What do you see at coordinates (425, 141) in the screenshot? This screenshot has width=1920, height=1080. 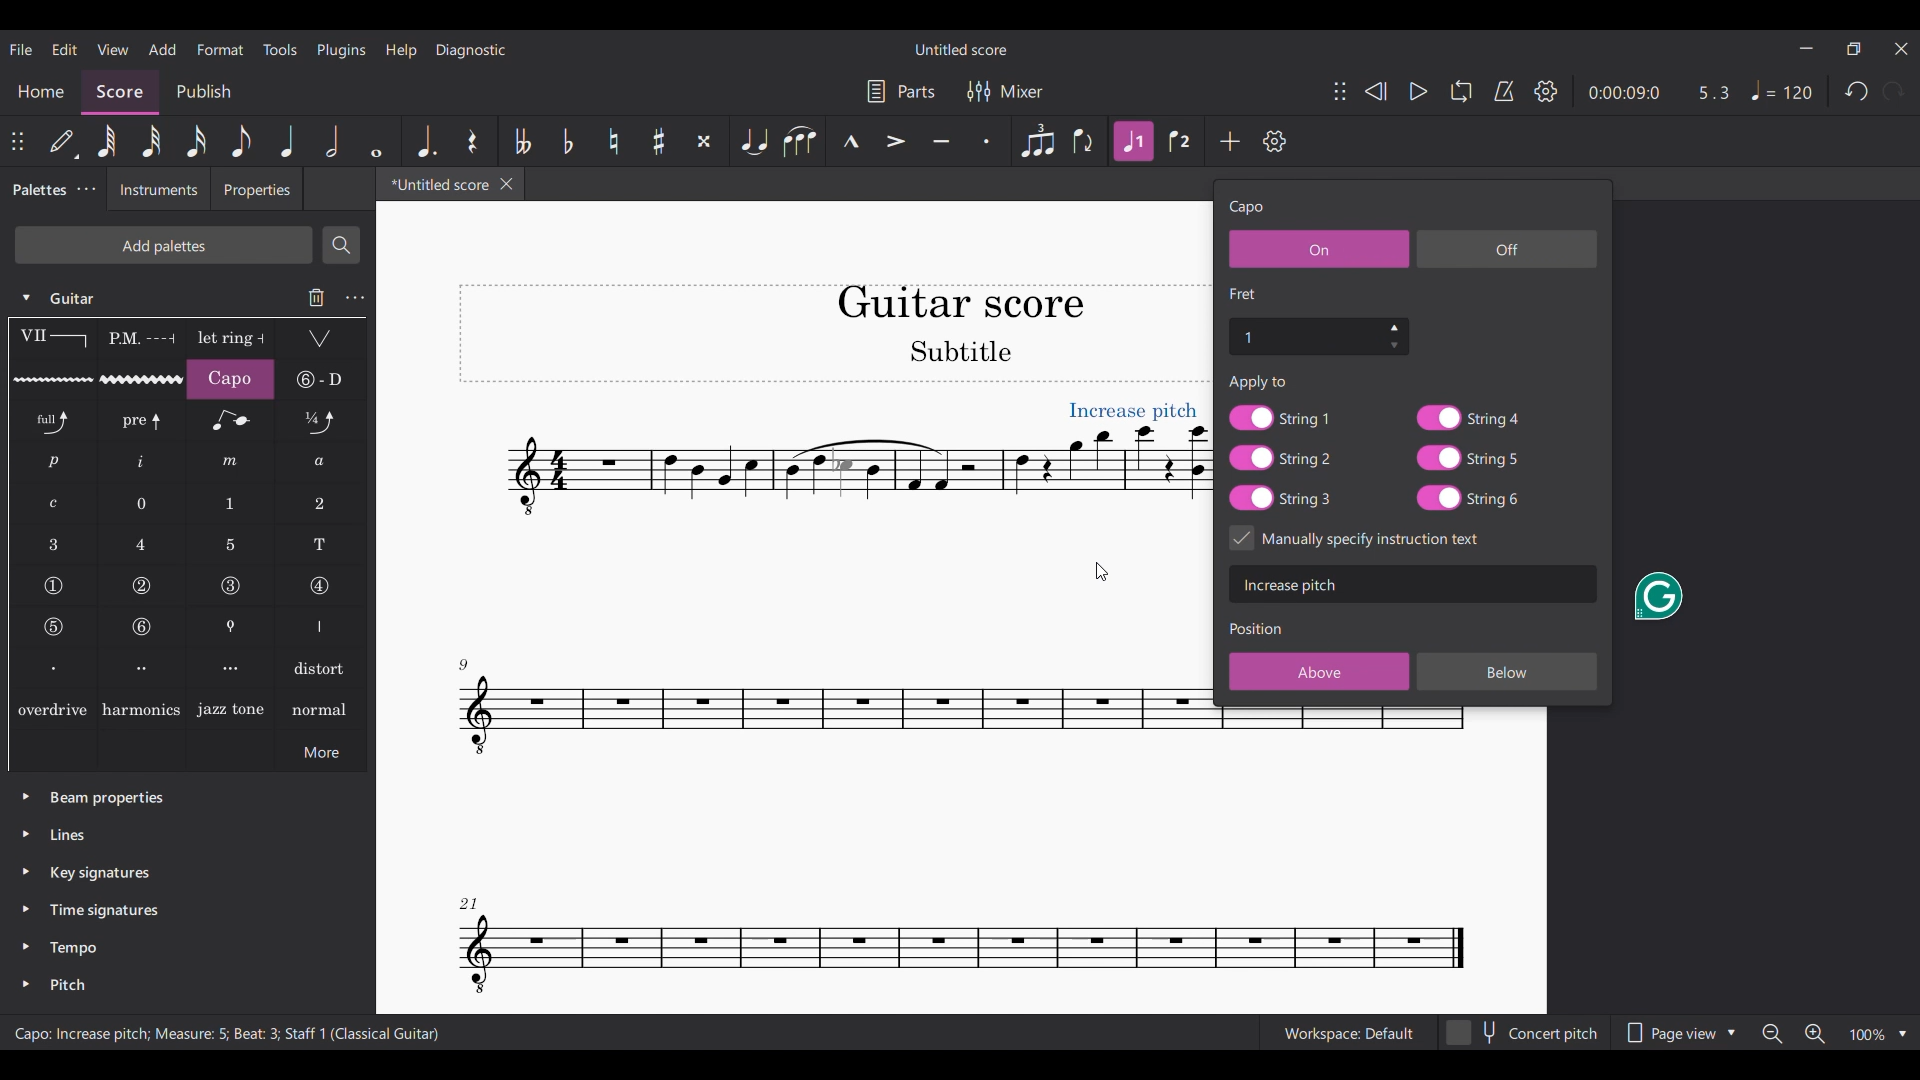 I see `Augmentation dot` at bounding box center [425, 141].